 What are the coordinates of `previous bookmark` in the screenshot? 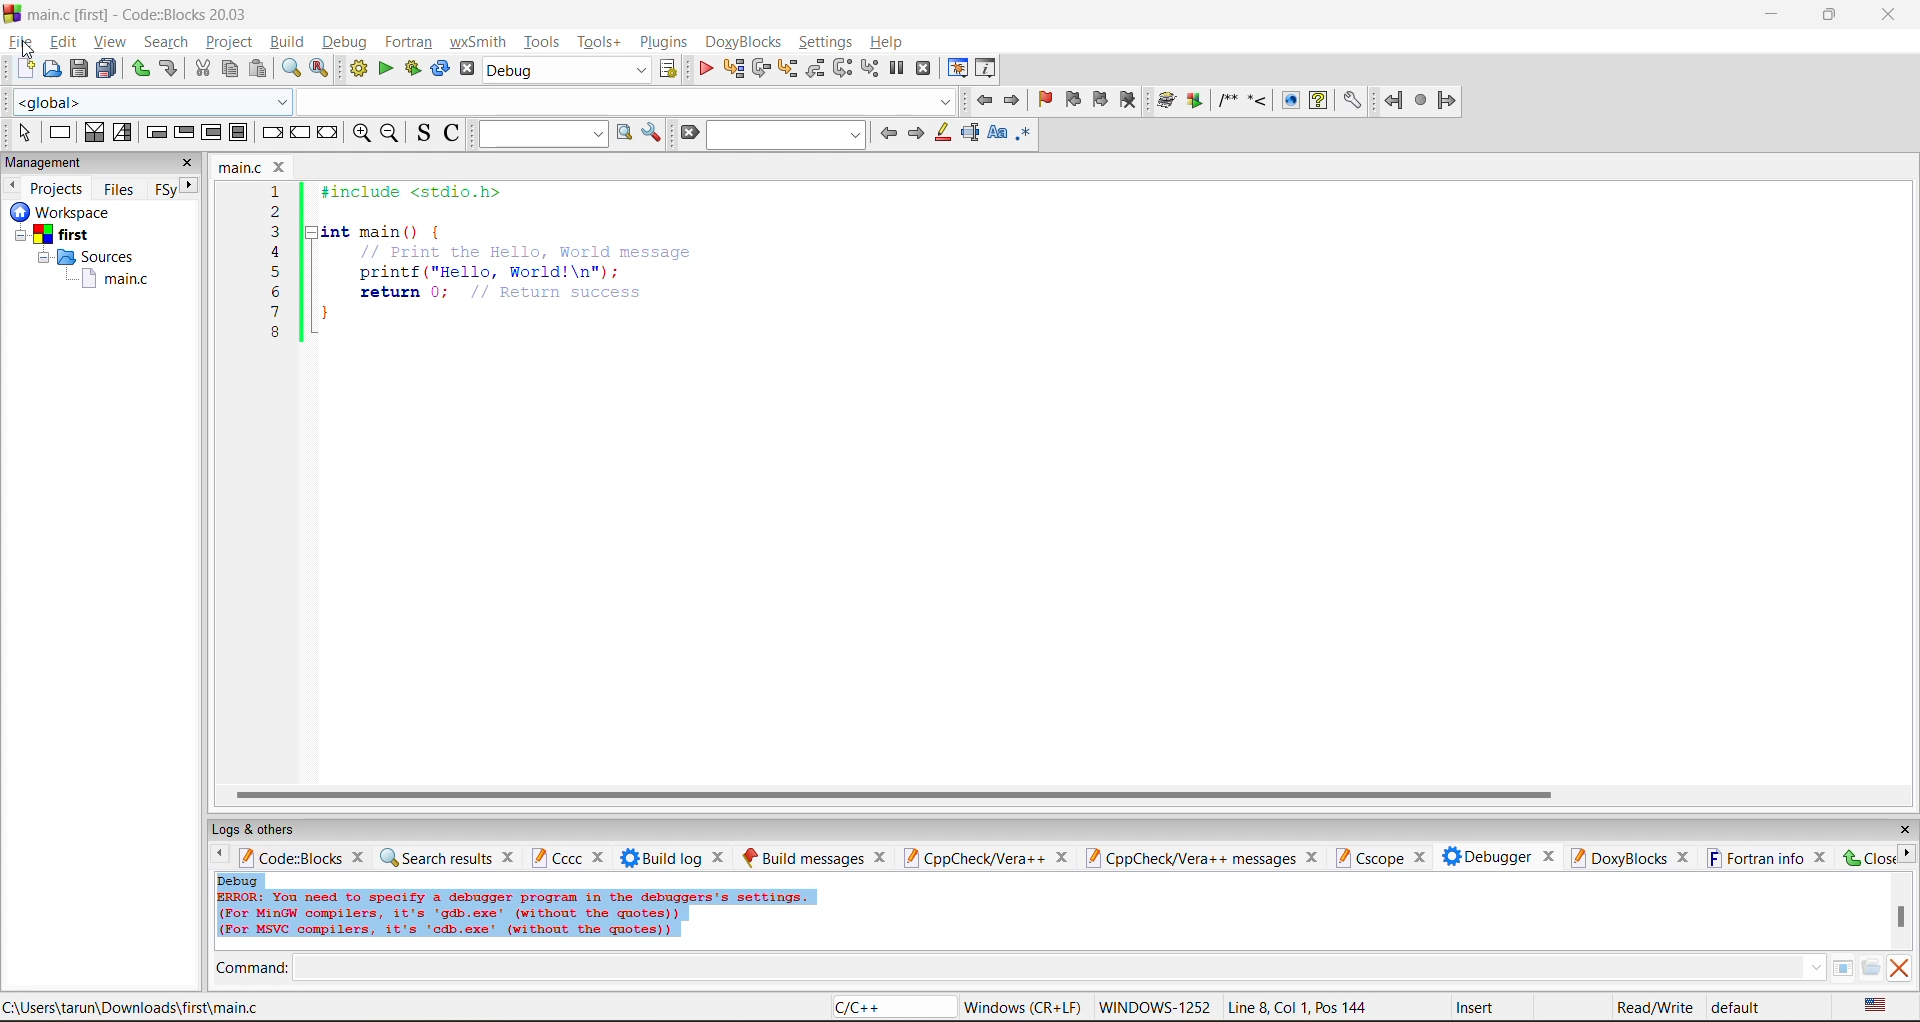 It's located at (1073, 99).